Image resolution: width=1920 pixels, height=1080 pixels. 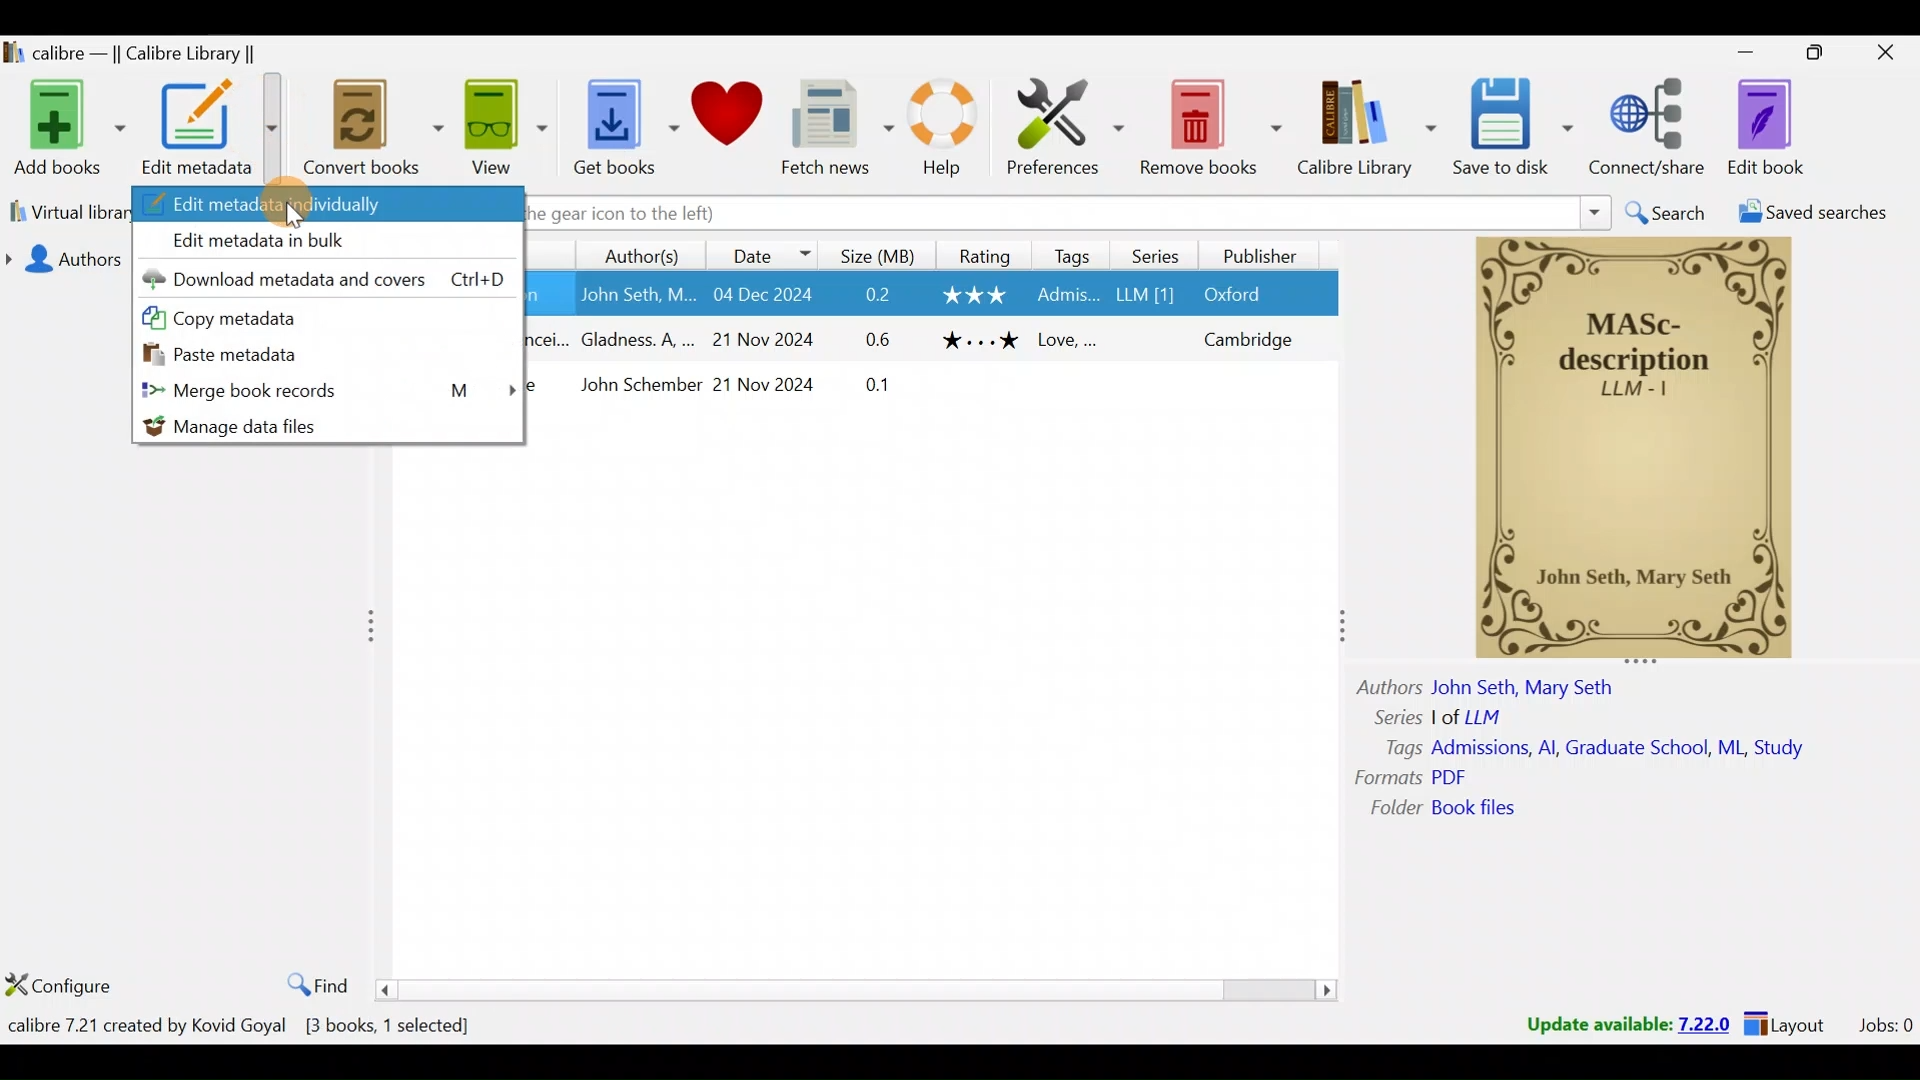 I want to click on Publisher, so click(x=1269, y=253).